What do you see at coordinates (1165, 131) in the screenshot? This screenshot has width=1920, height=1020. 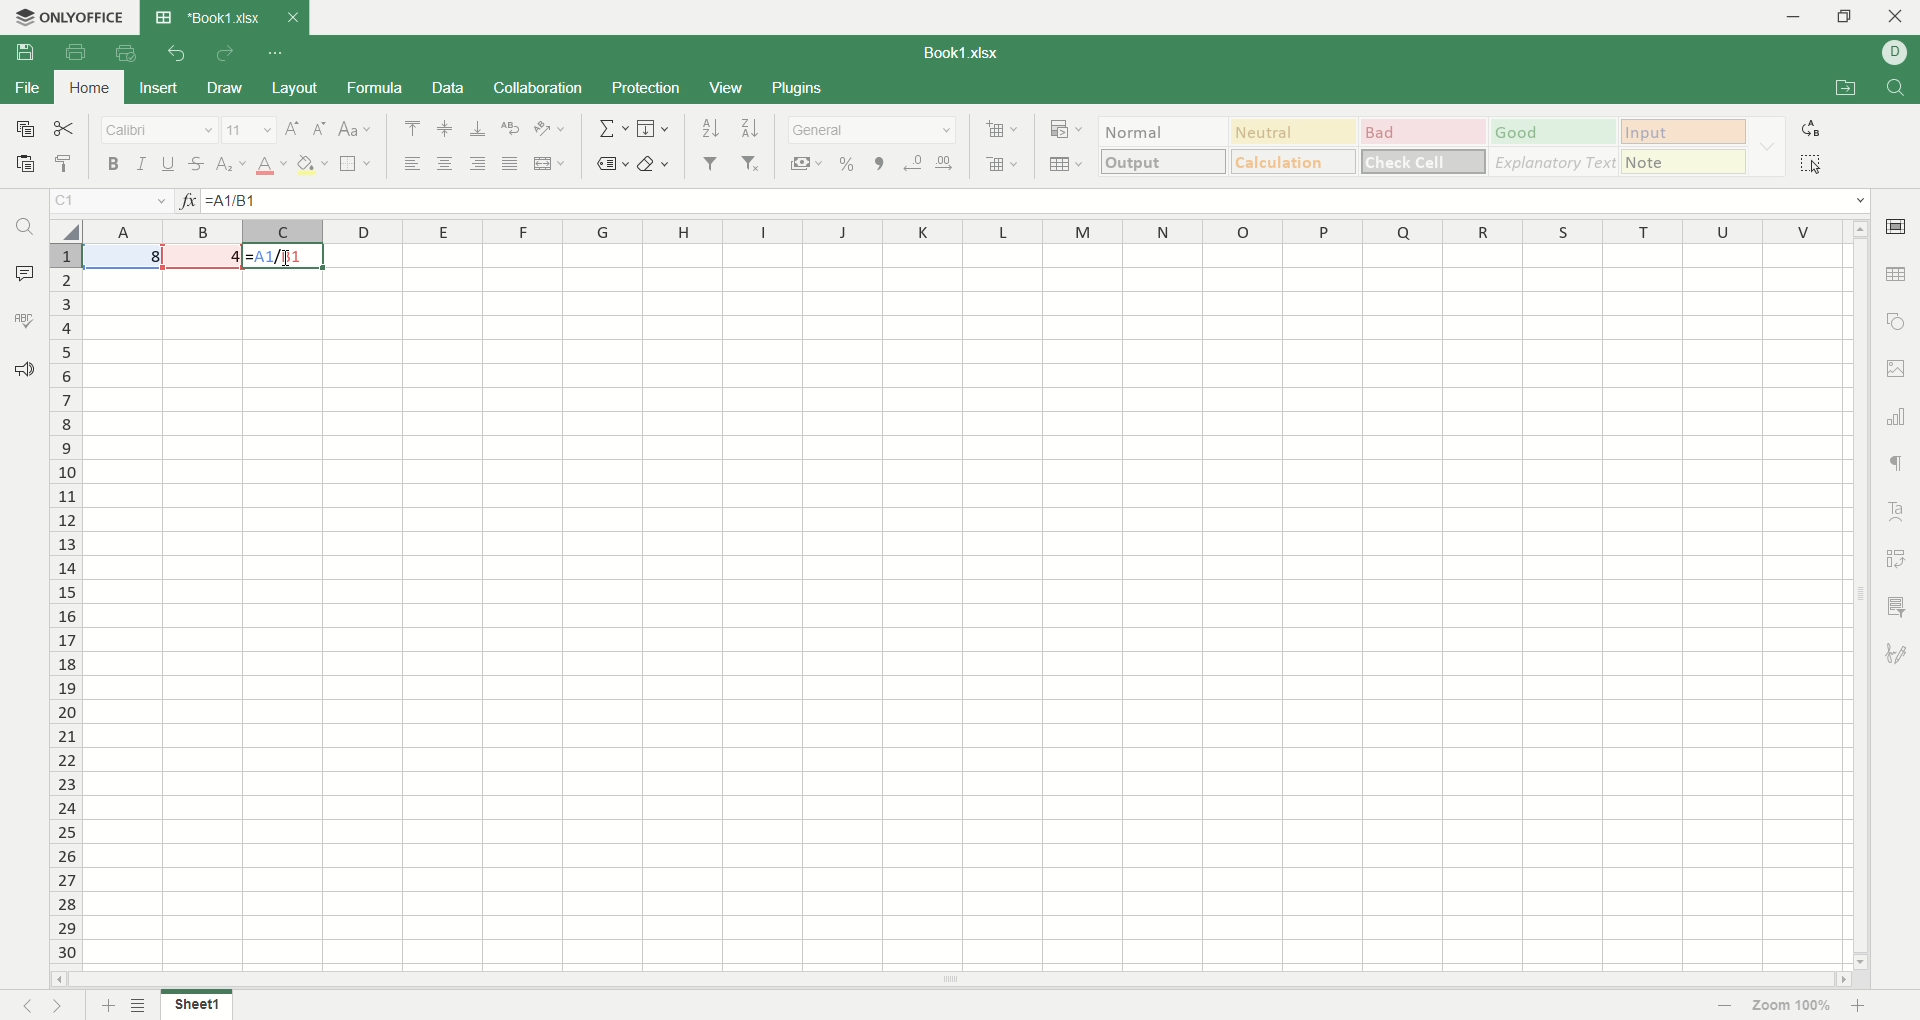 I see `normal` at bounding box center [1165, 131].